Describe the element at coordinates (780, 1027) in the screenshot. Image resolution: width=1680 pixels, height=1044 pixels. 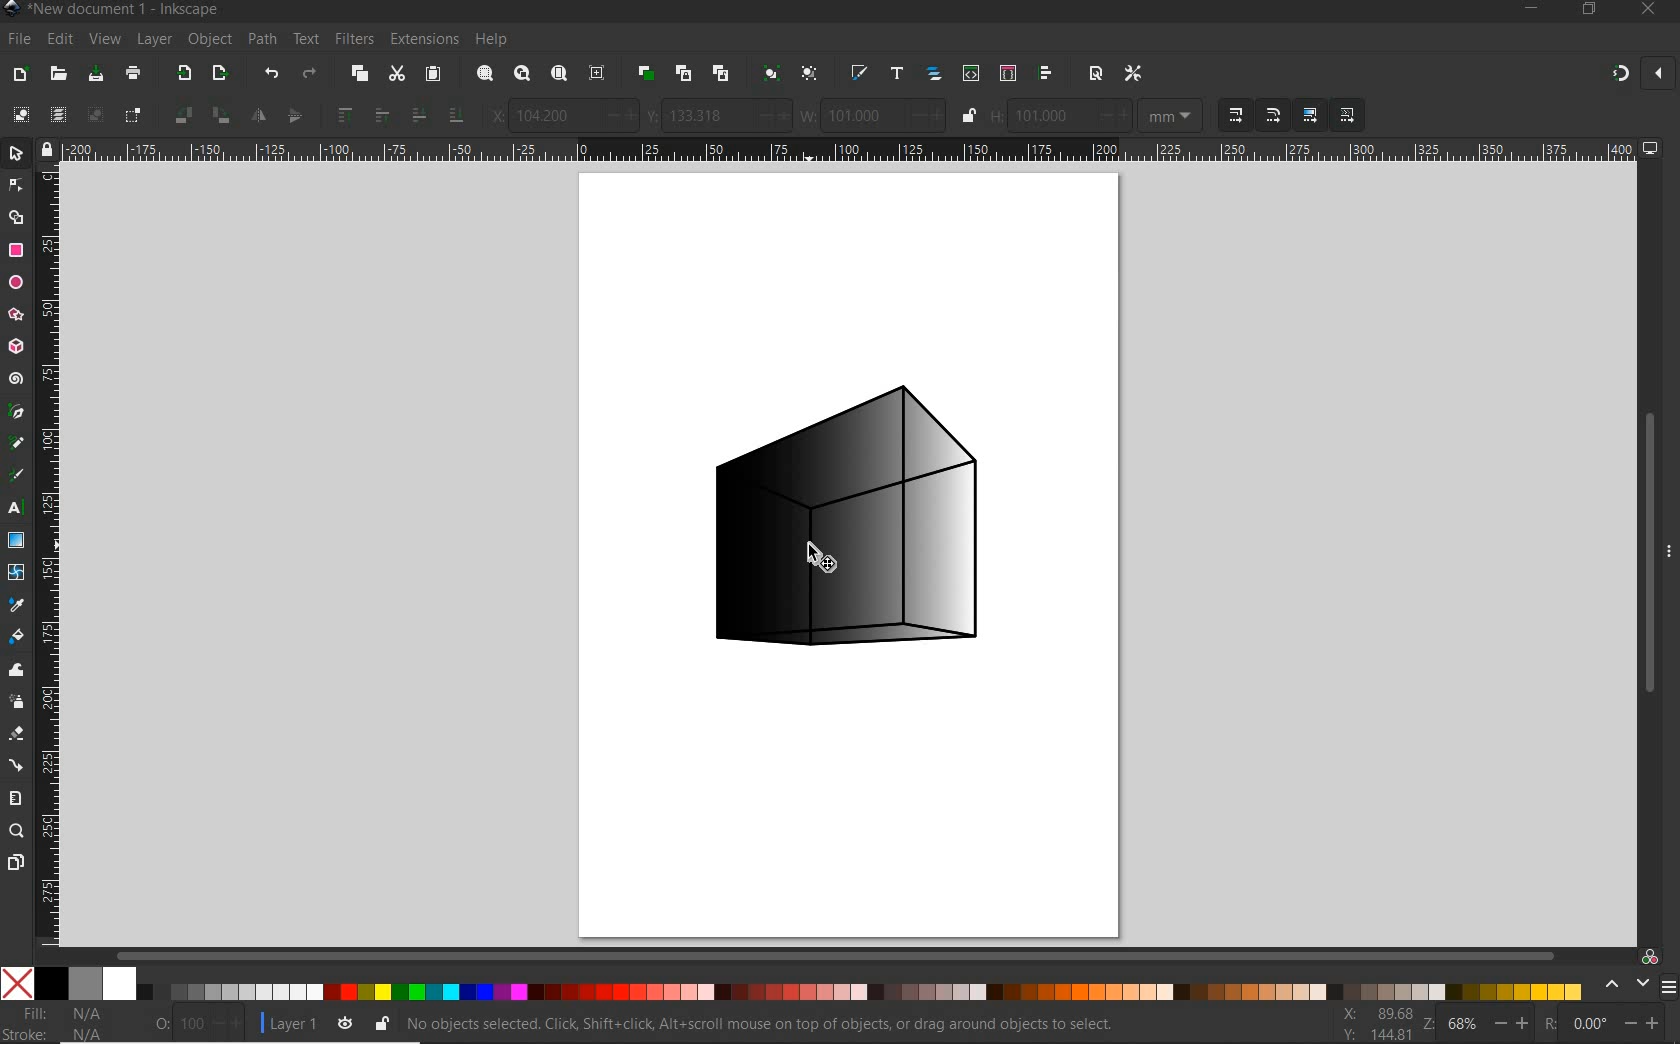
I see `NO OBJECTS SELECTED` at that location.